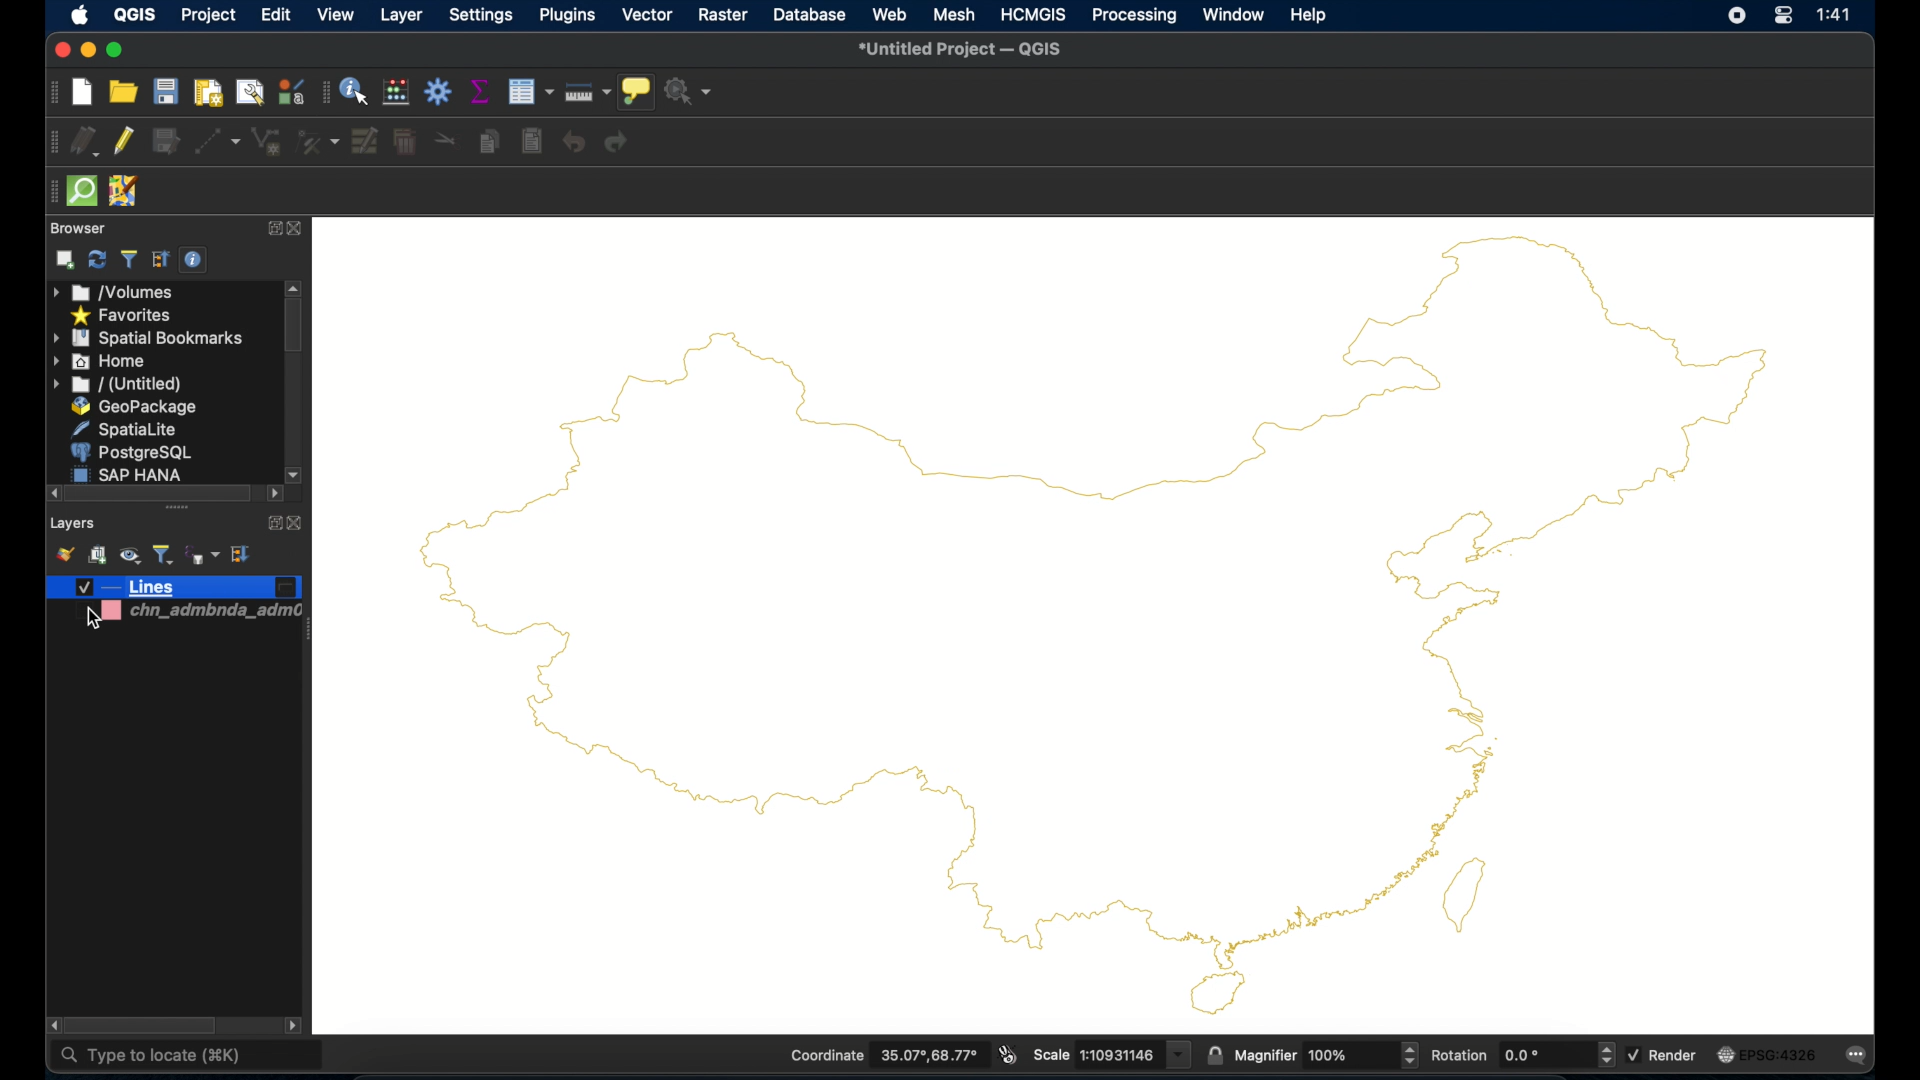 This screenshot has height=1080, width=1920. What do you see at coordinates (271, 523) in the screenshot?
I see `expand` at bounding box center [271, 523].